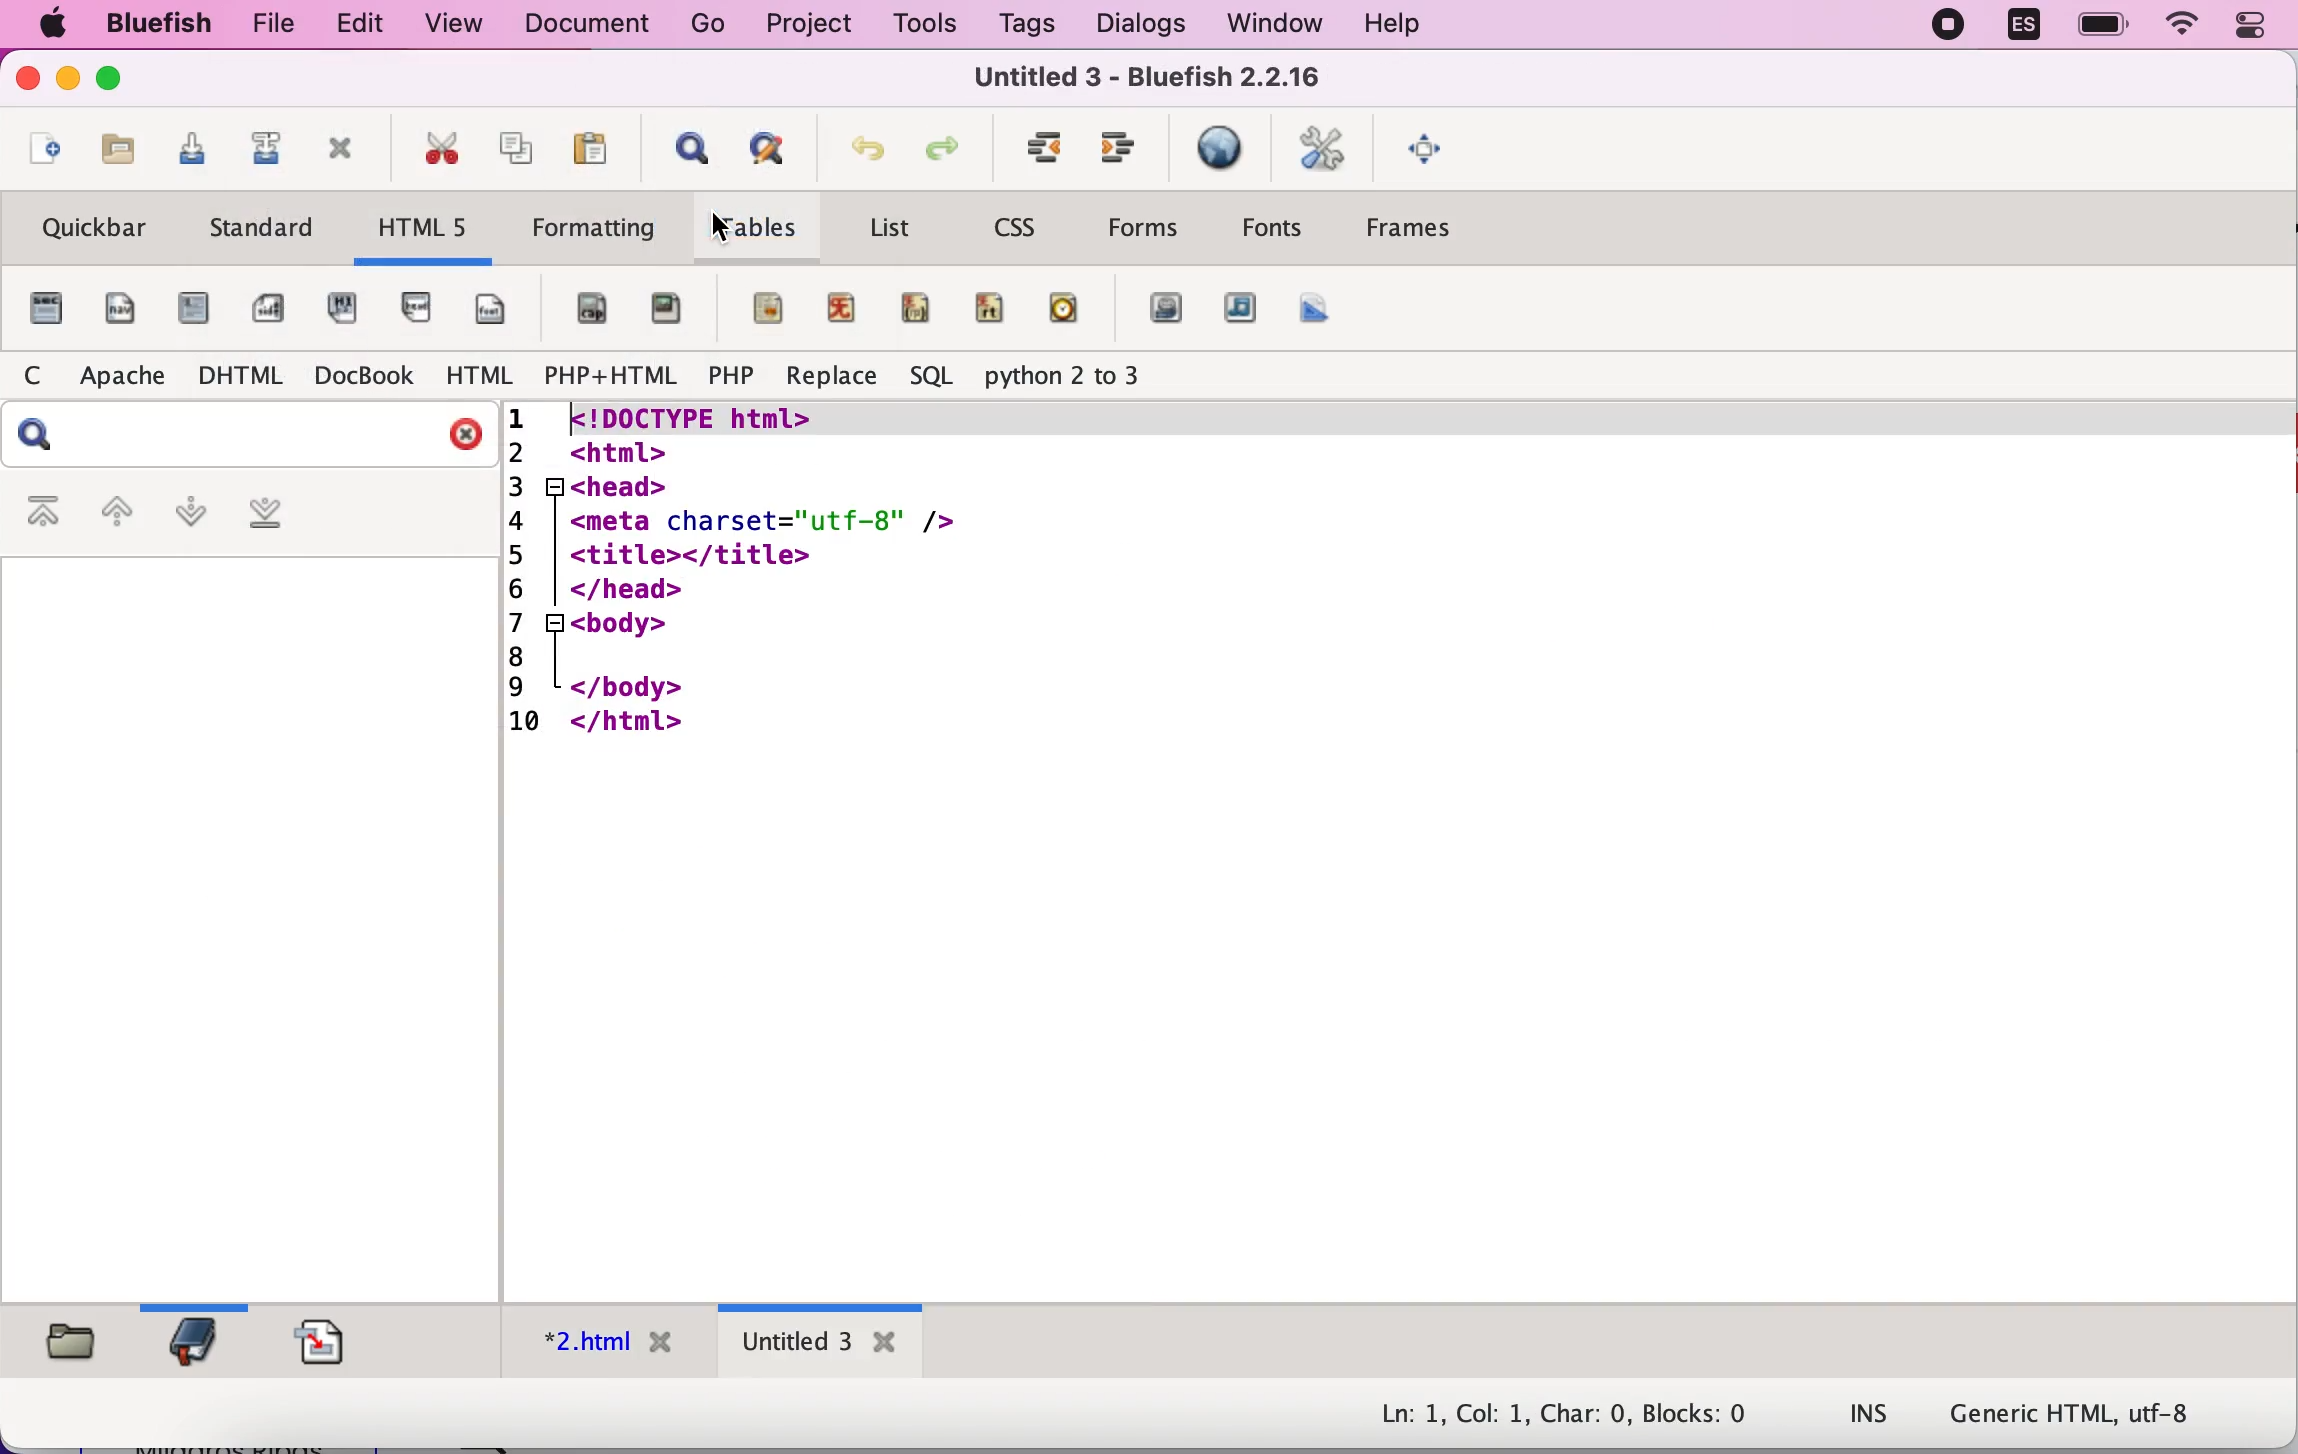  What do you see at coordinates (1145, 232) in the screenshot?
I see `forms` at bounding box center [1145, 232].